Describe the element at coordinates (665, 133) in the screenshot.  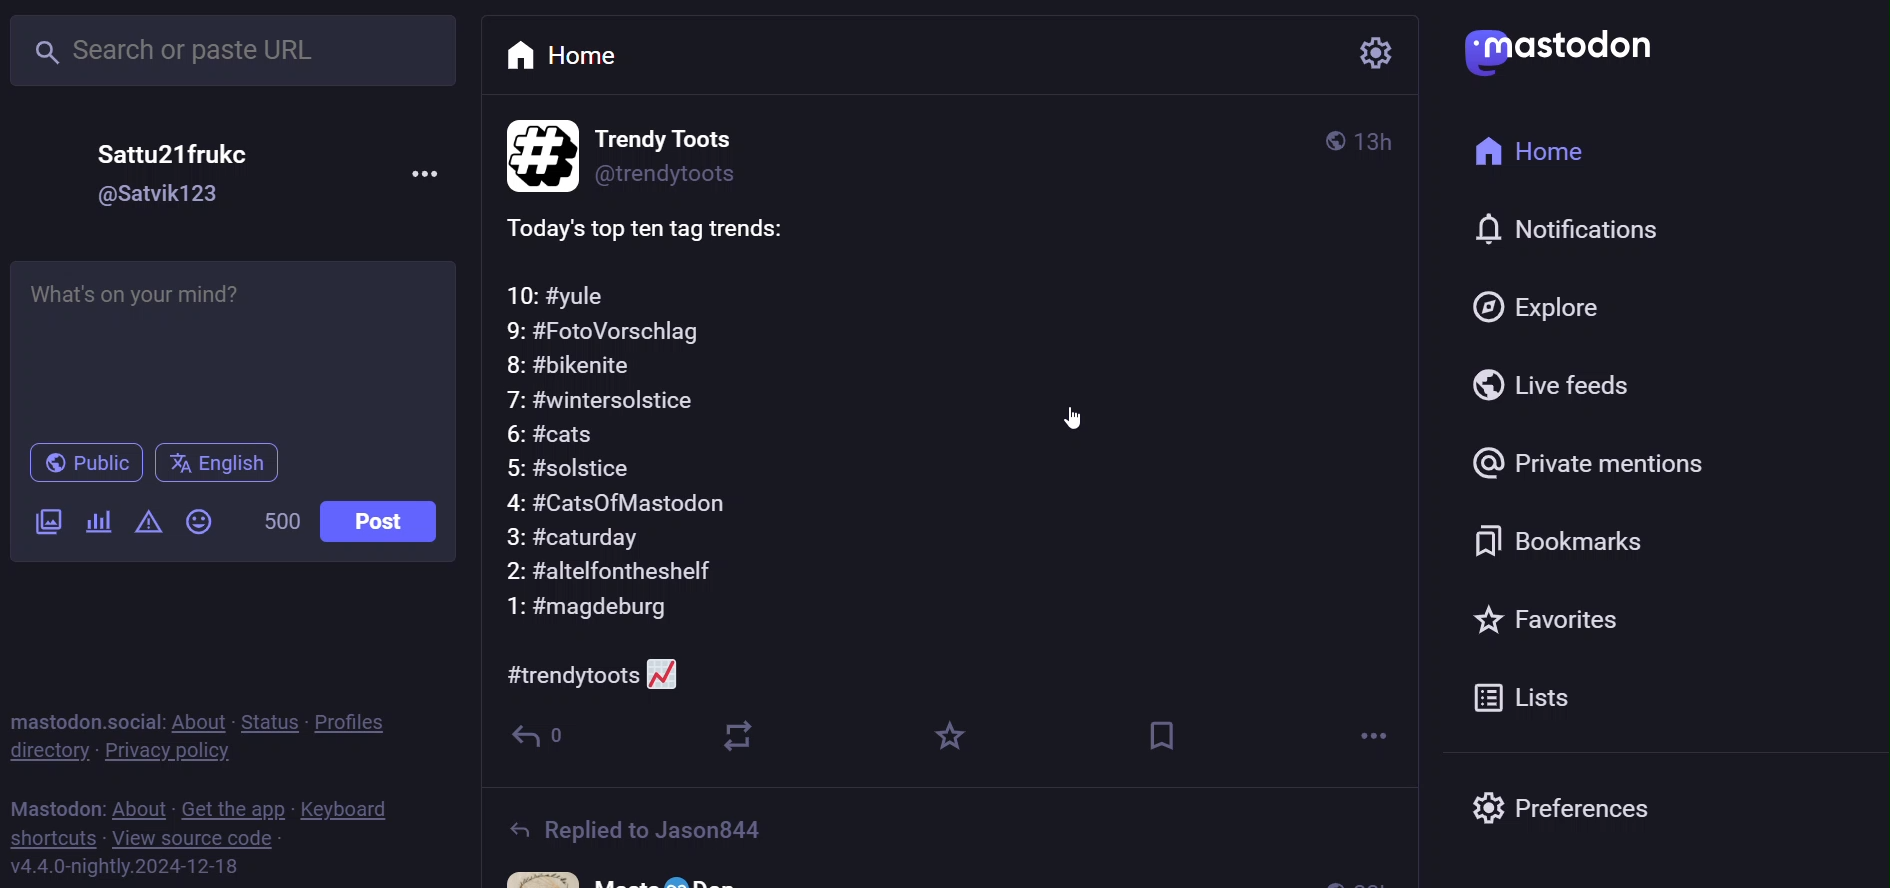
I see `Trendy Toots` at that location.